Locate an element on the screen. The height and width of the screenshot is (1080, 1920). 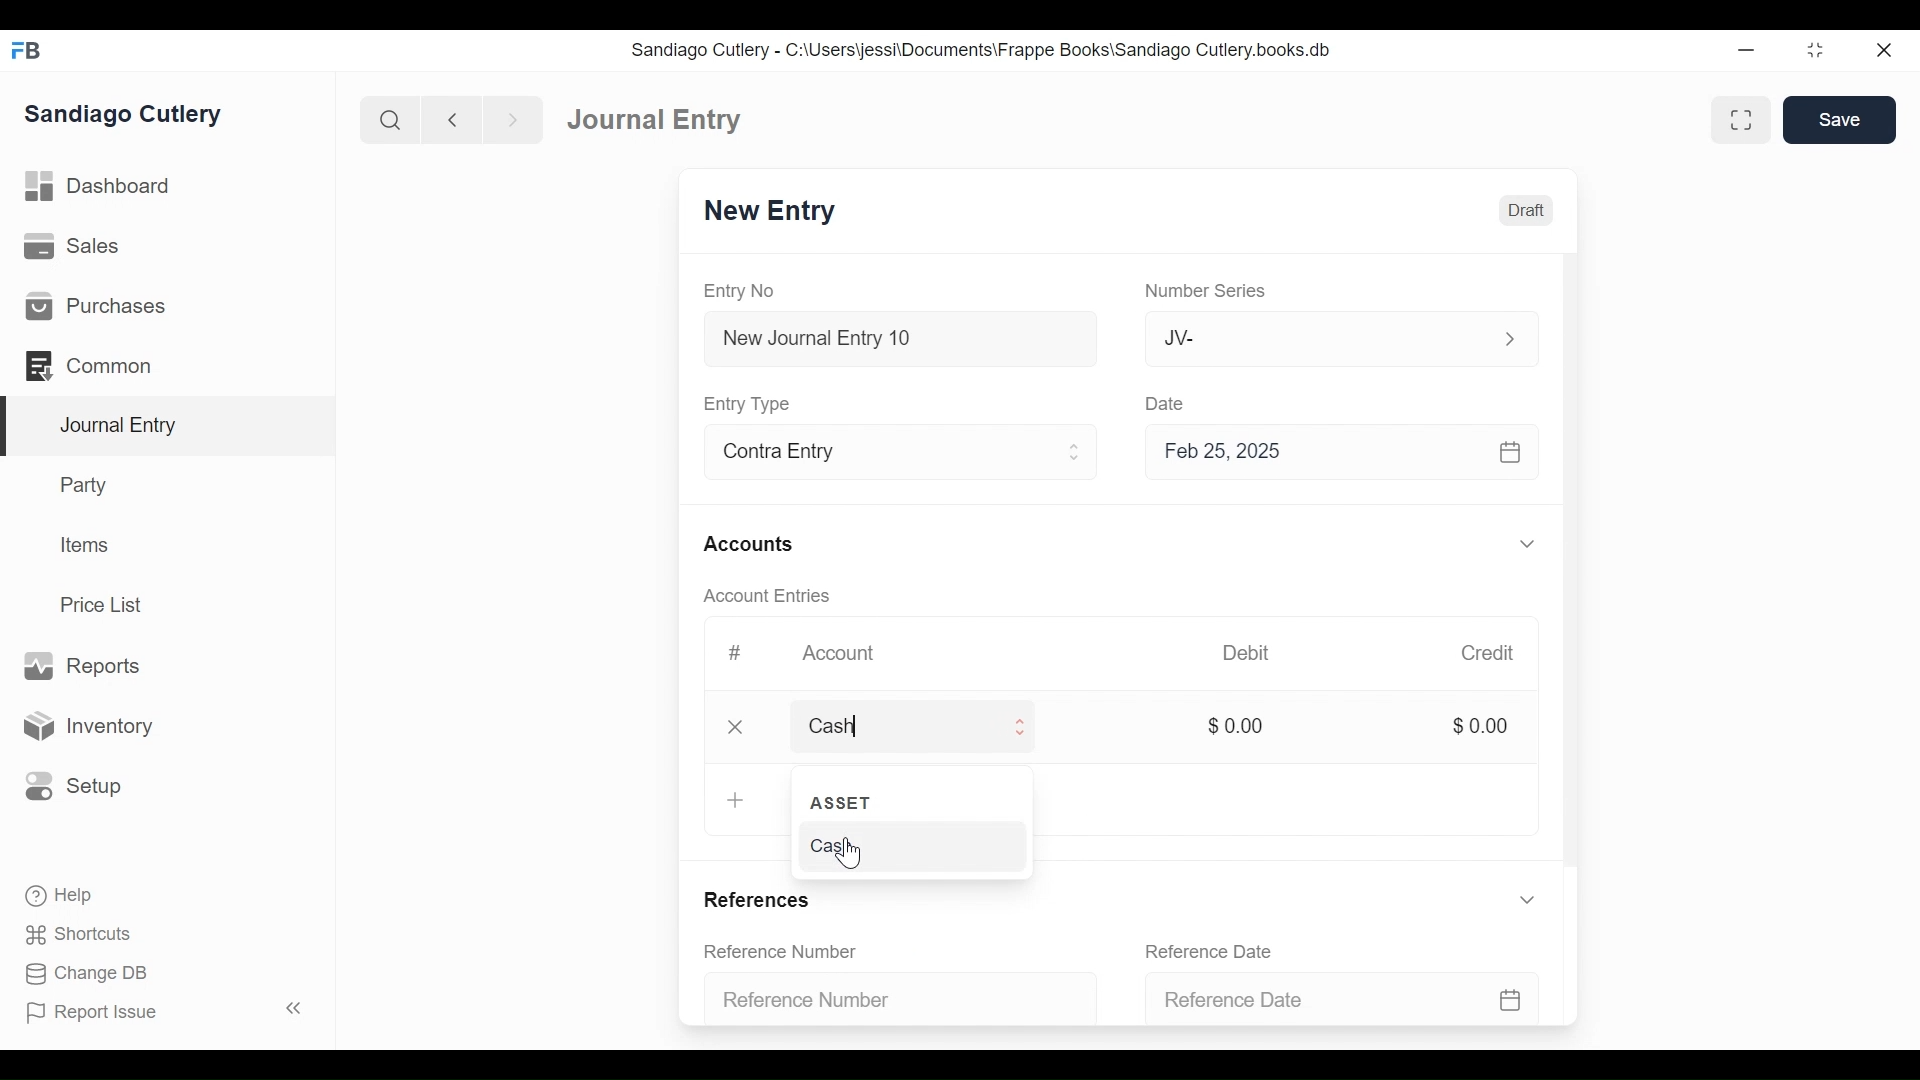
JV- is located at coordinates (1316, 338).